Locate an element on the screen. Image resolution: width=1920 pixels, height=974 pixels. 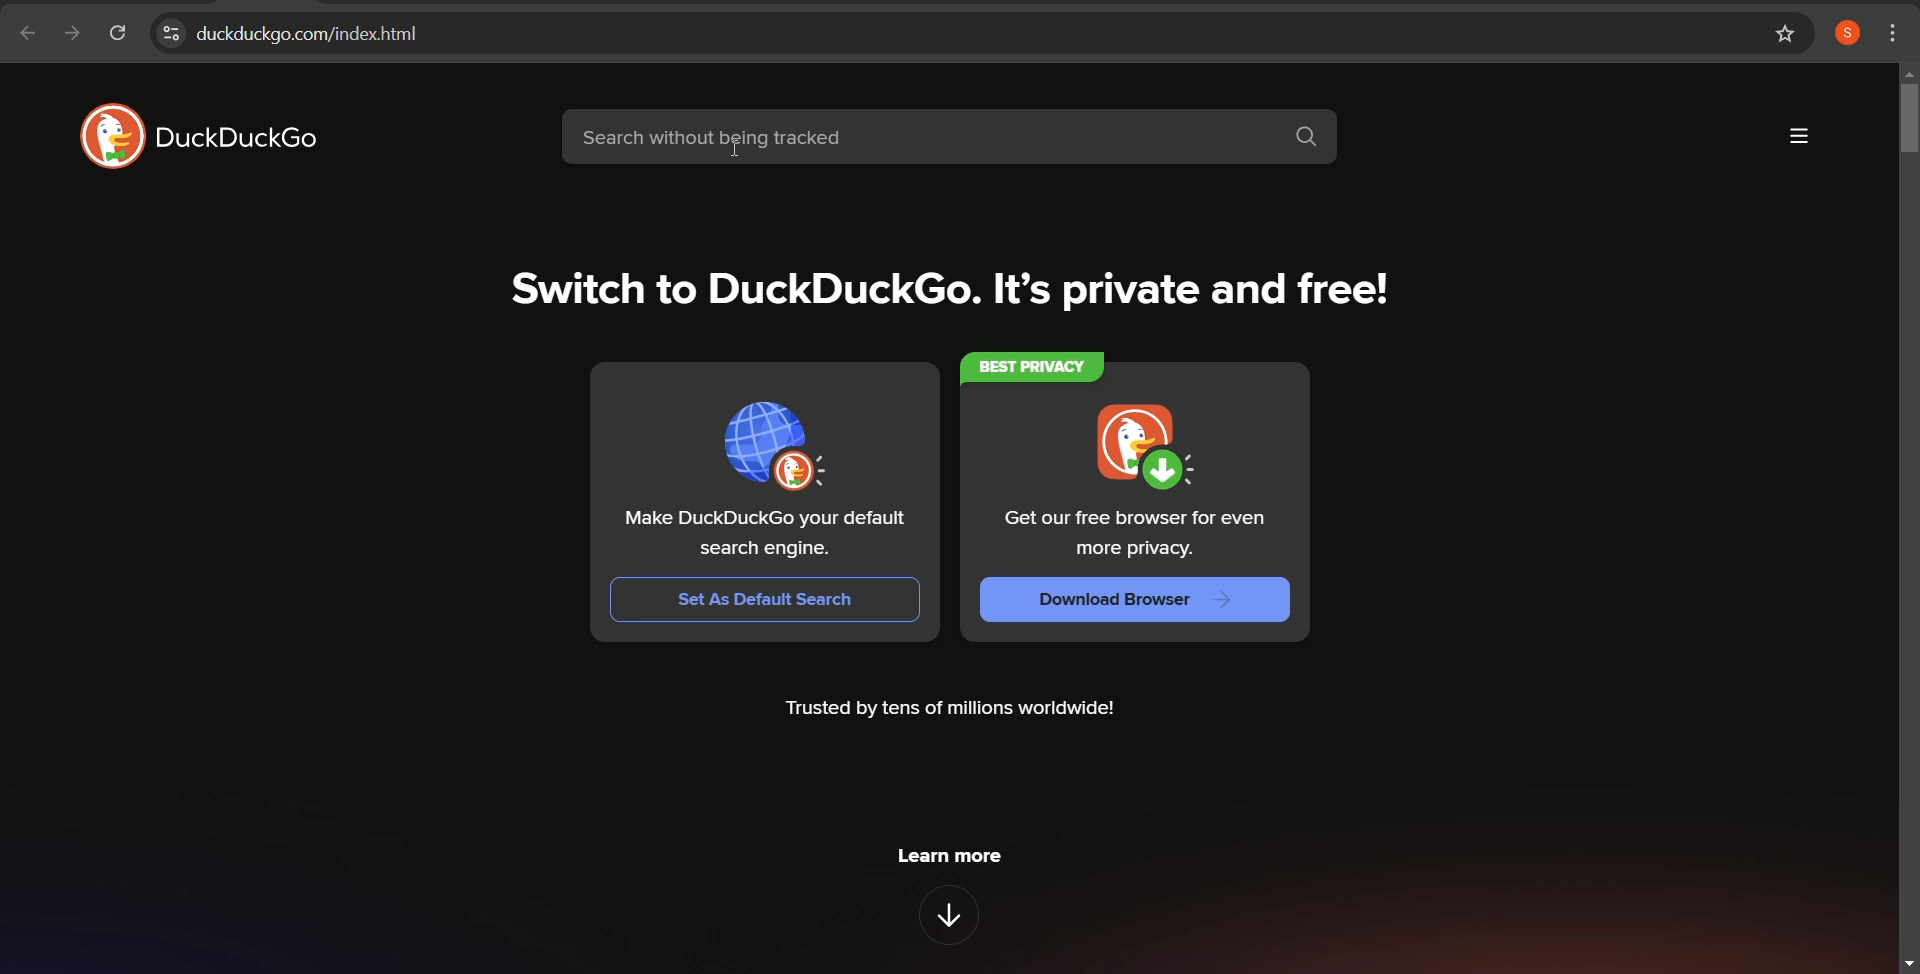
search bar is located at coordinates (951, 136).